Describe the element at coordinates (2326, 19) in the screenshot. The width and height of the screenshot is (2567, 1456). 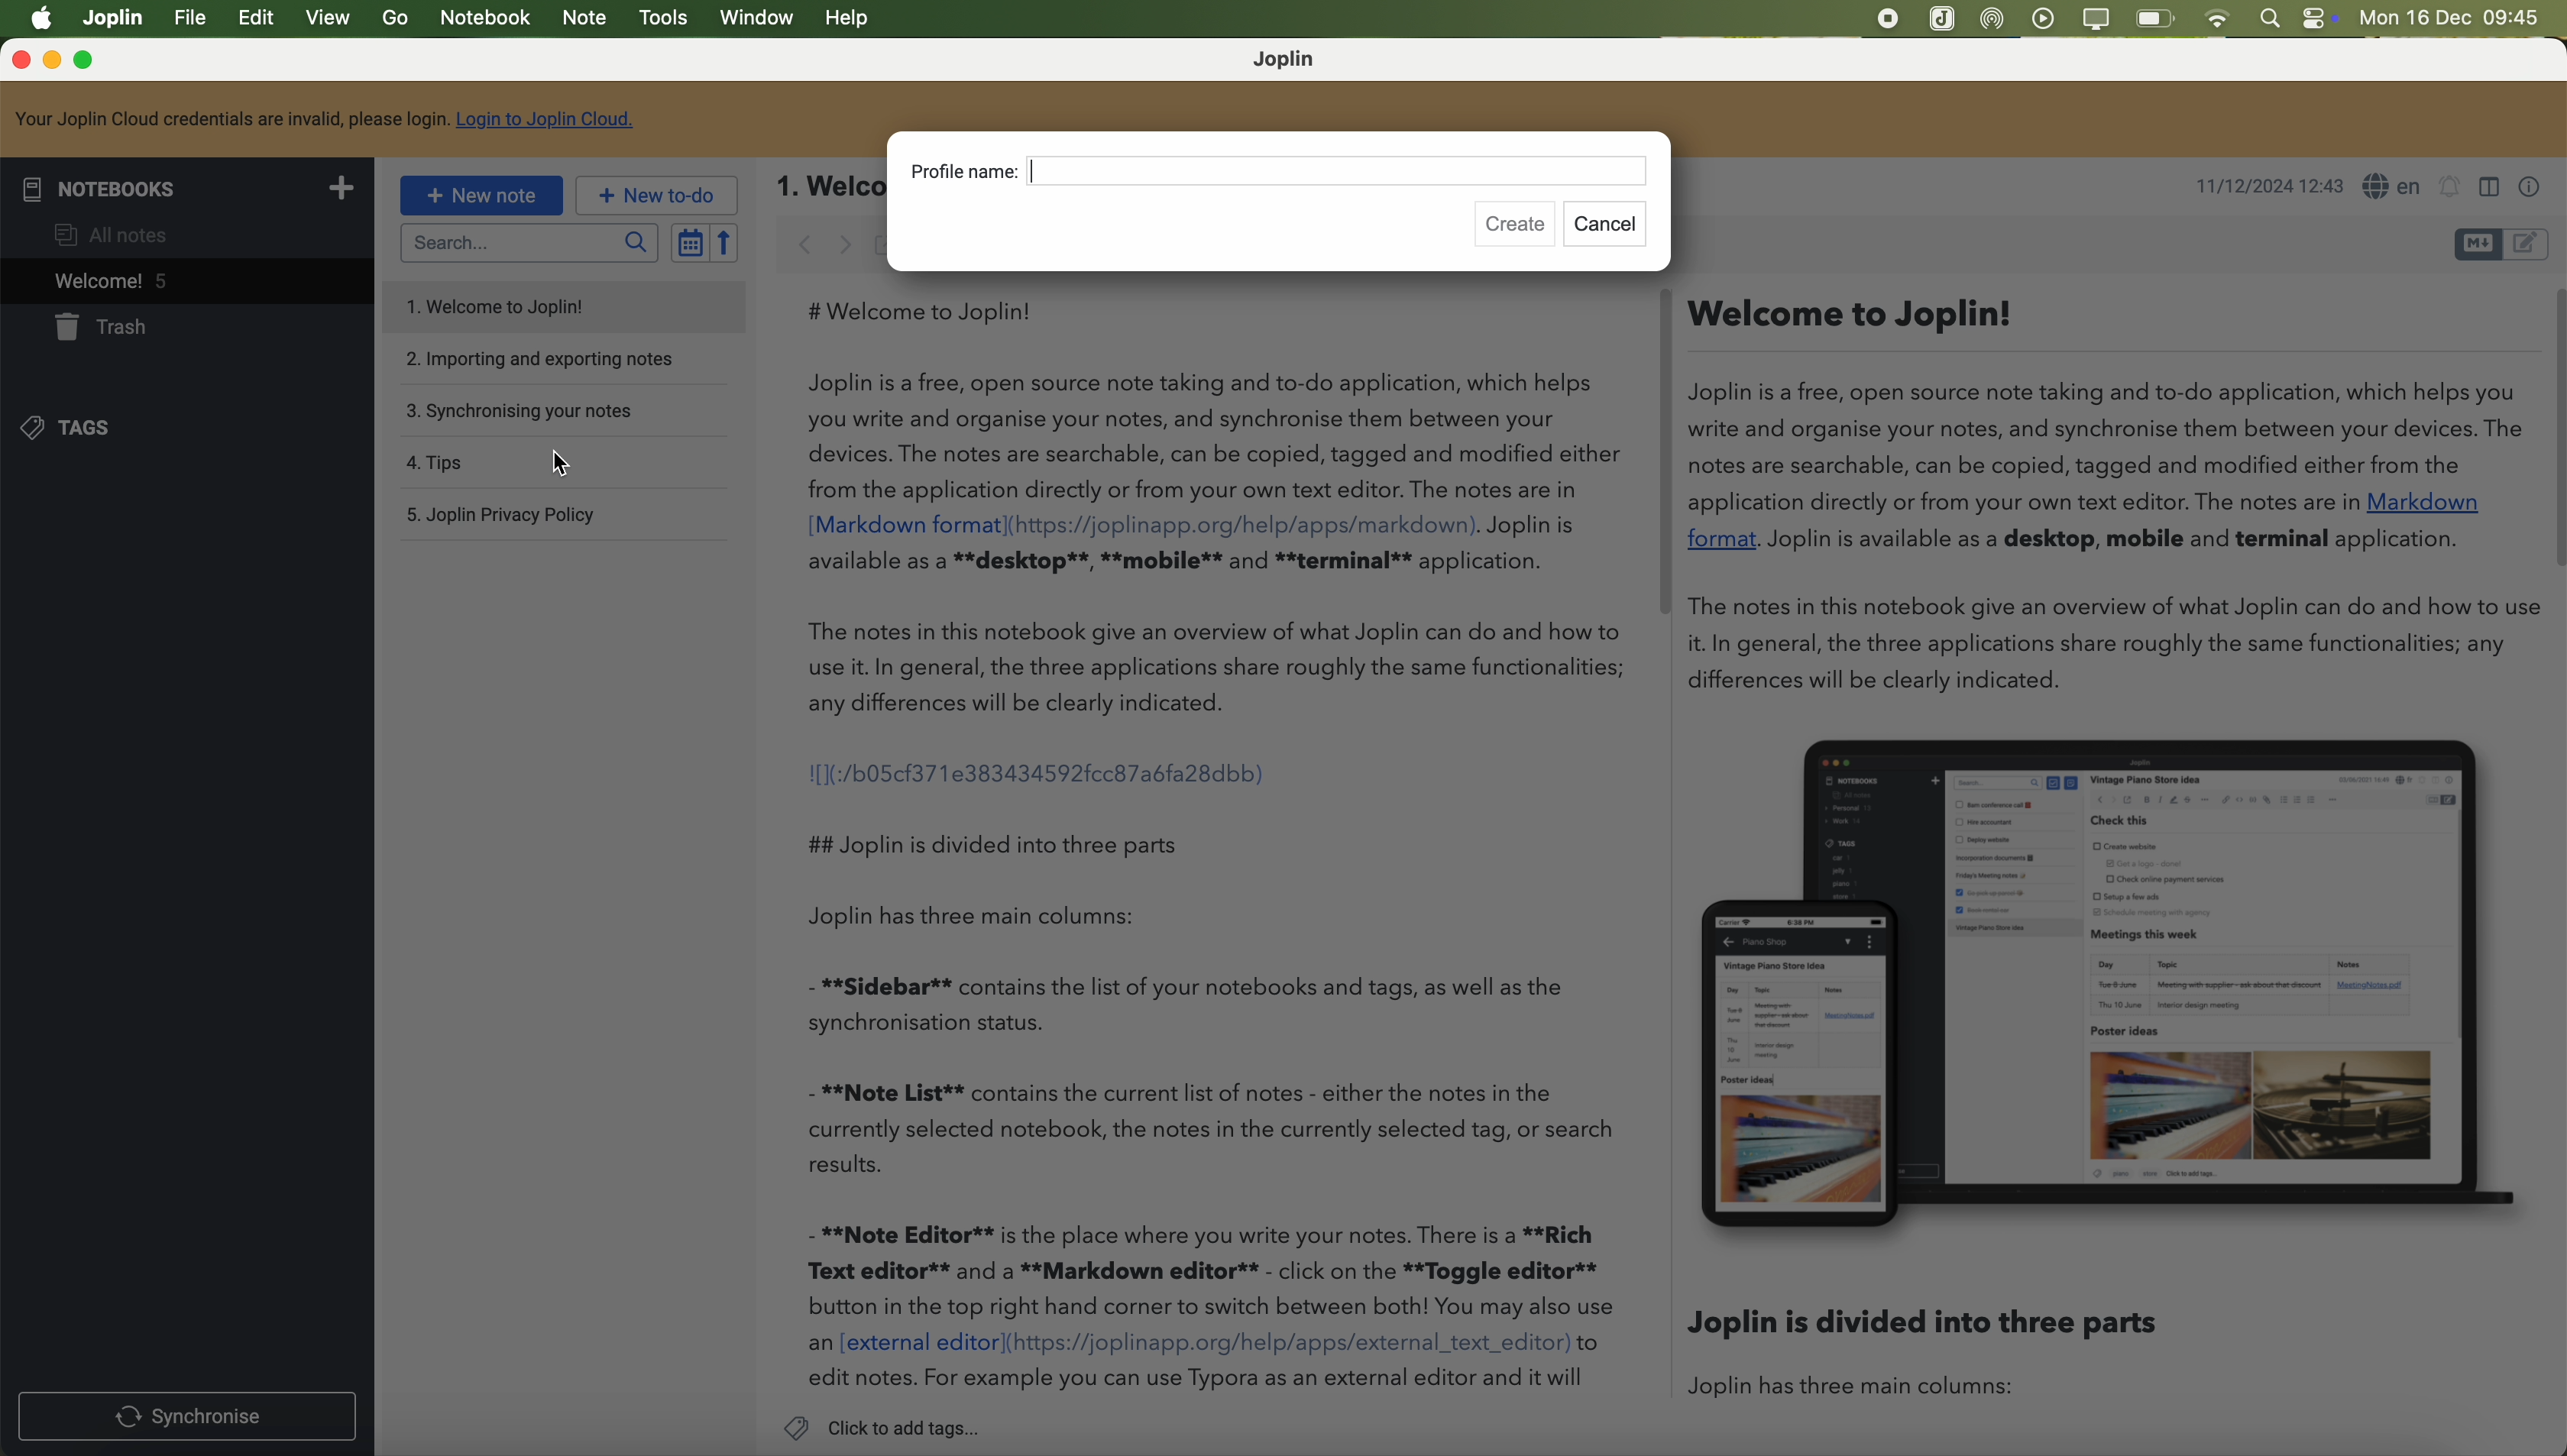
I see `controls` at that location.